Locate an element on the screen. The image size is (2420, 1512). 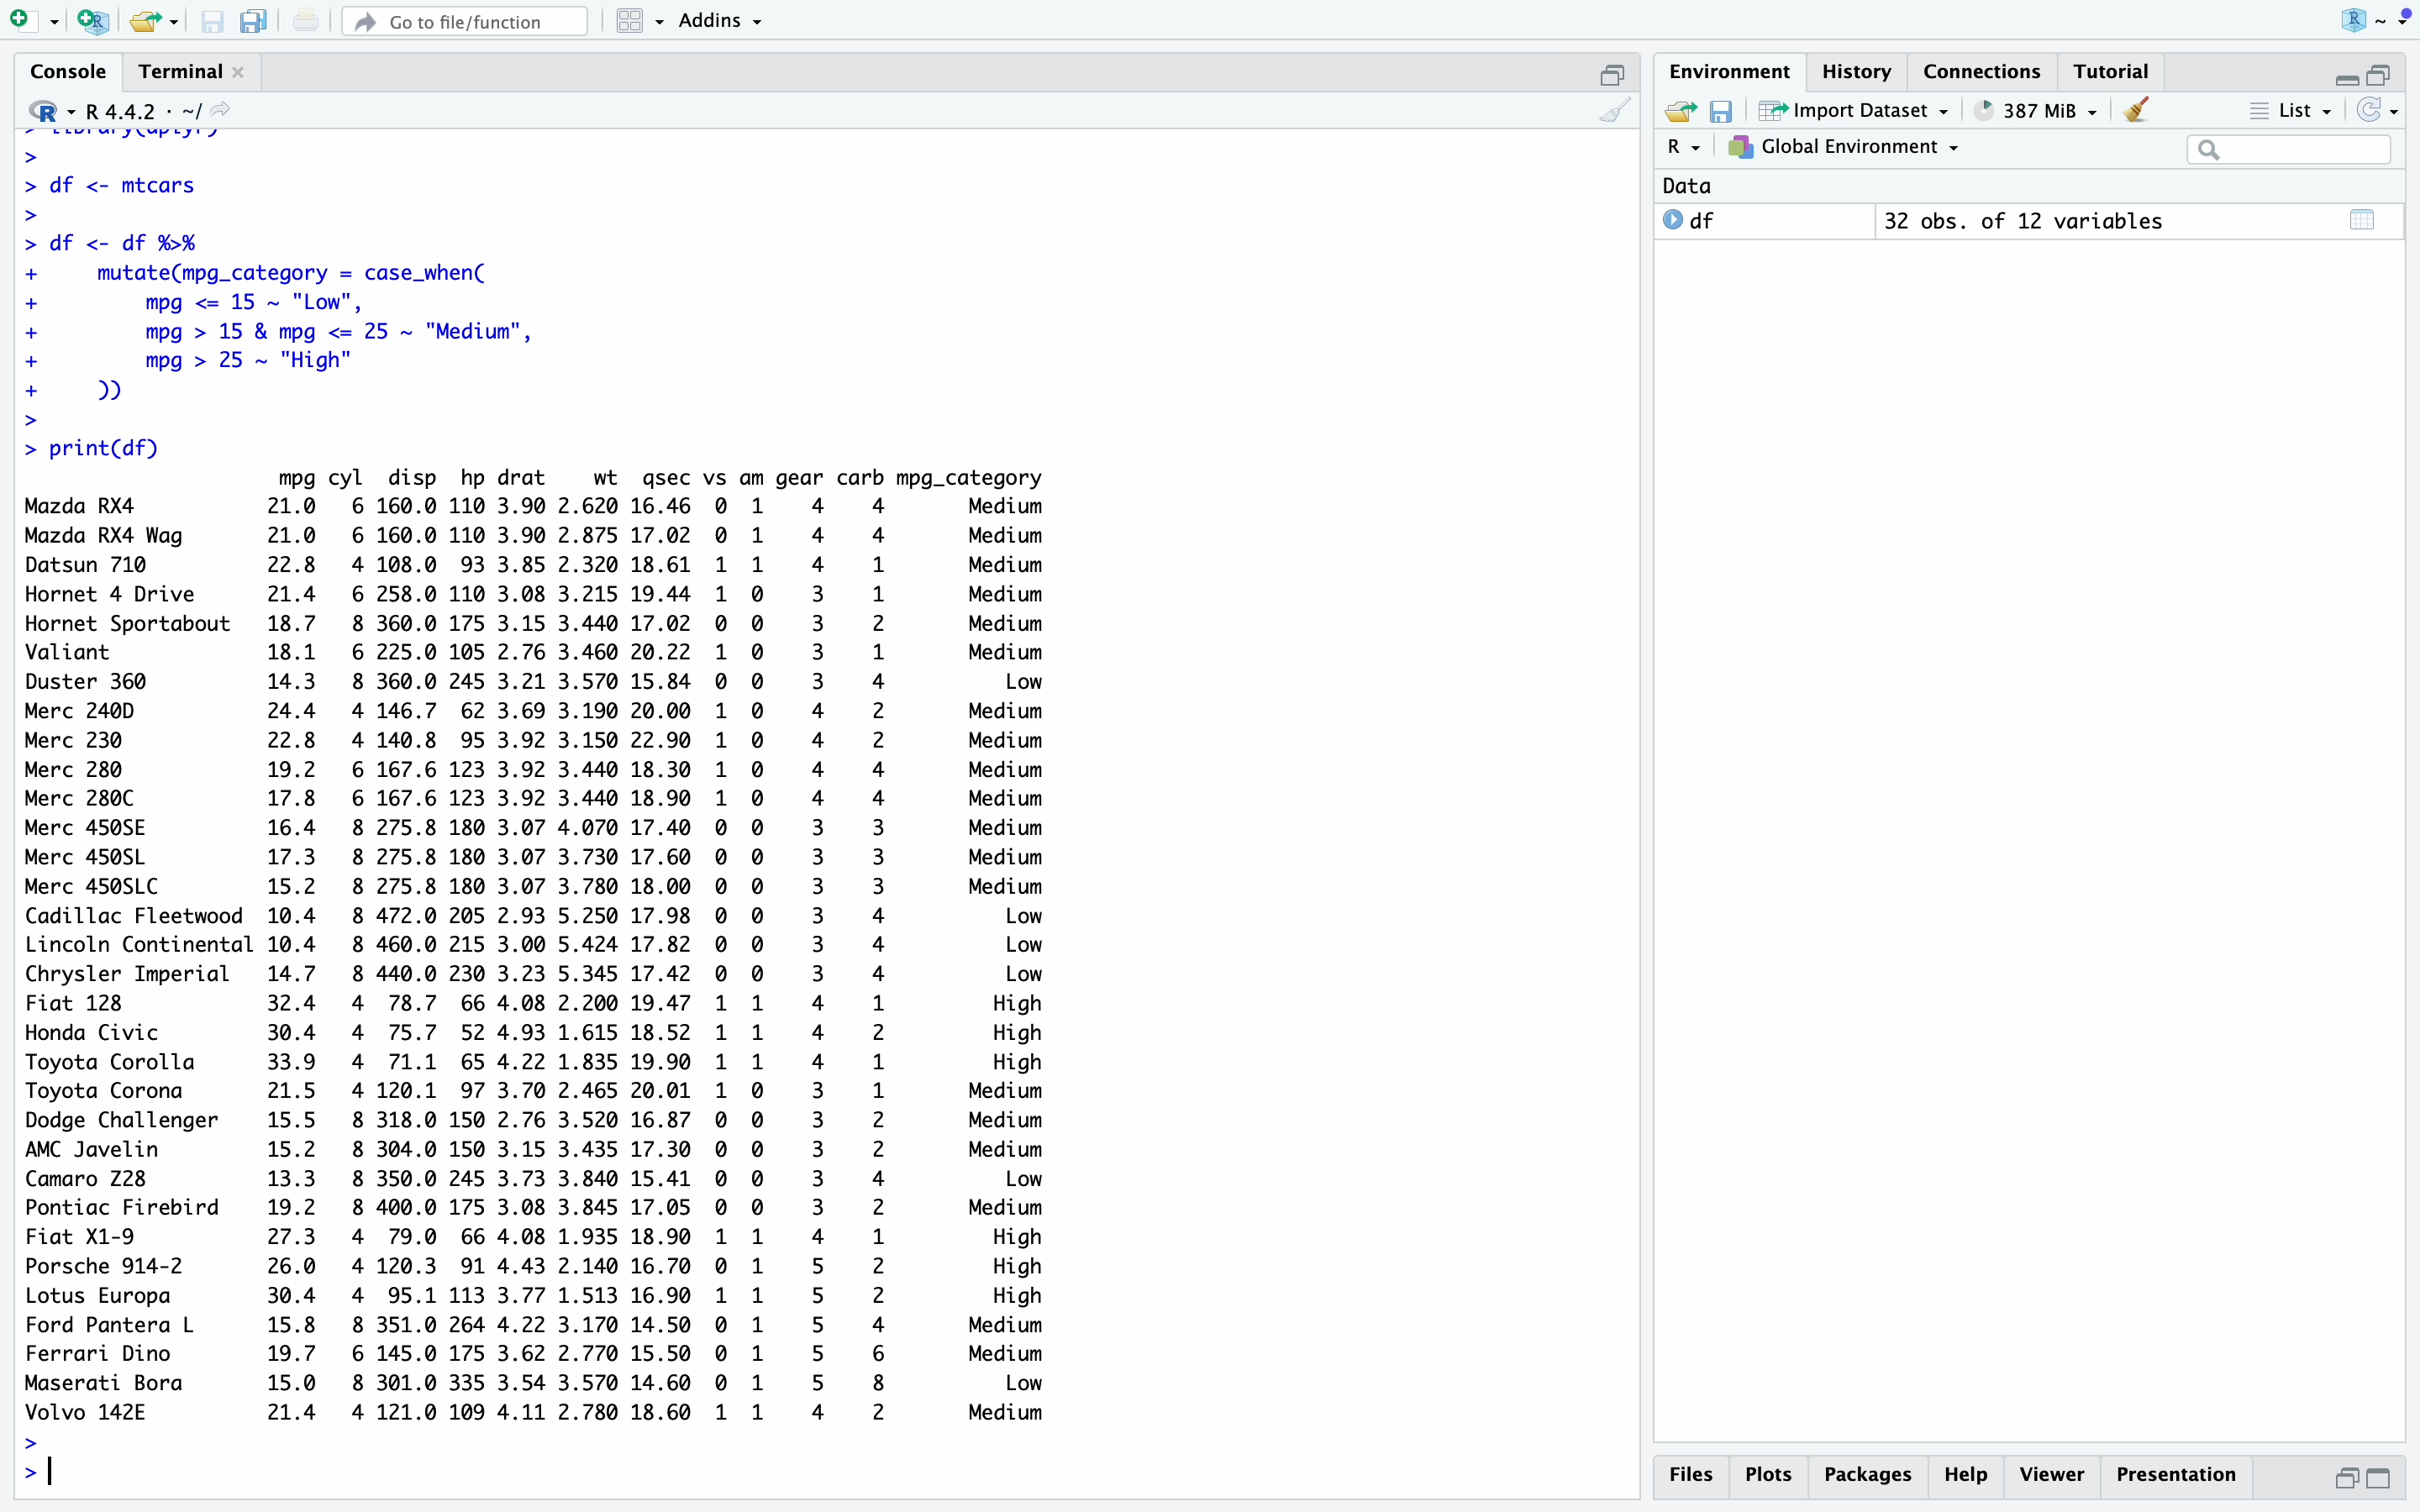
clean is located at coordinates (1616, 110).